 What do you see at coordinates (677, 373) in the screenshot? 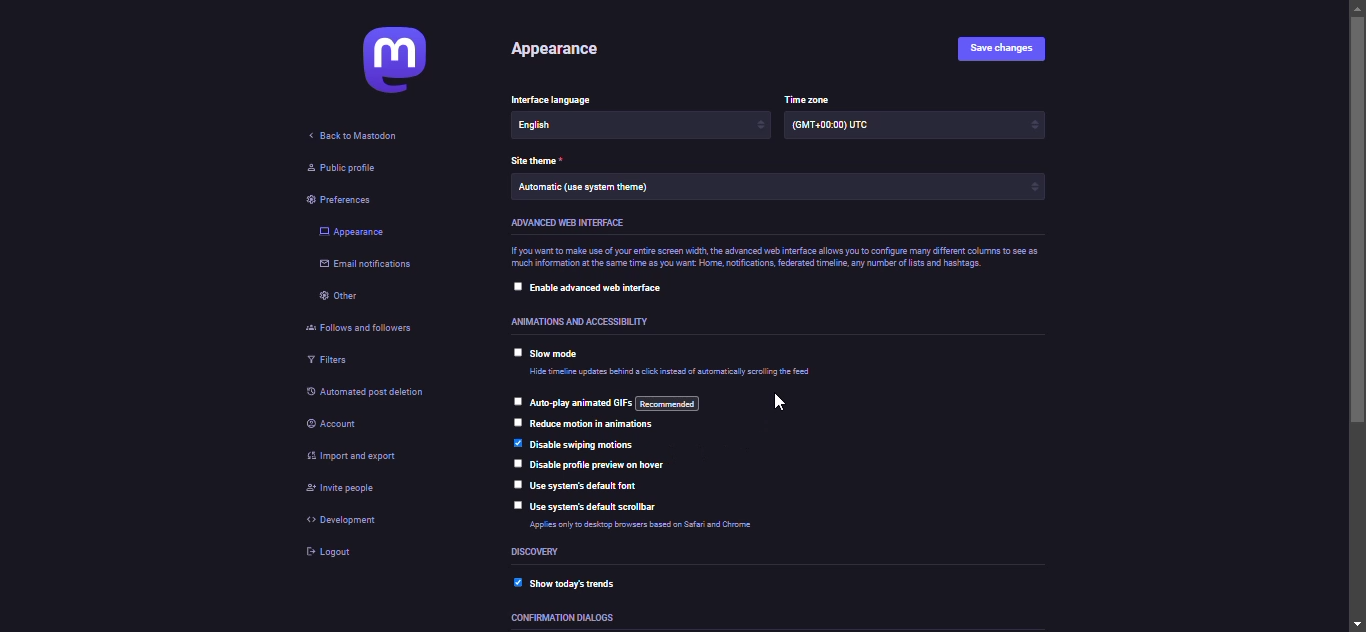
I see `info` at bounding box center [677, 373].